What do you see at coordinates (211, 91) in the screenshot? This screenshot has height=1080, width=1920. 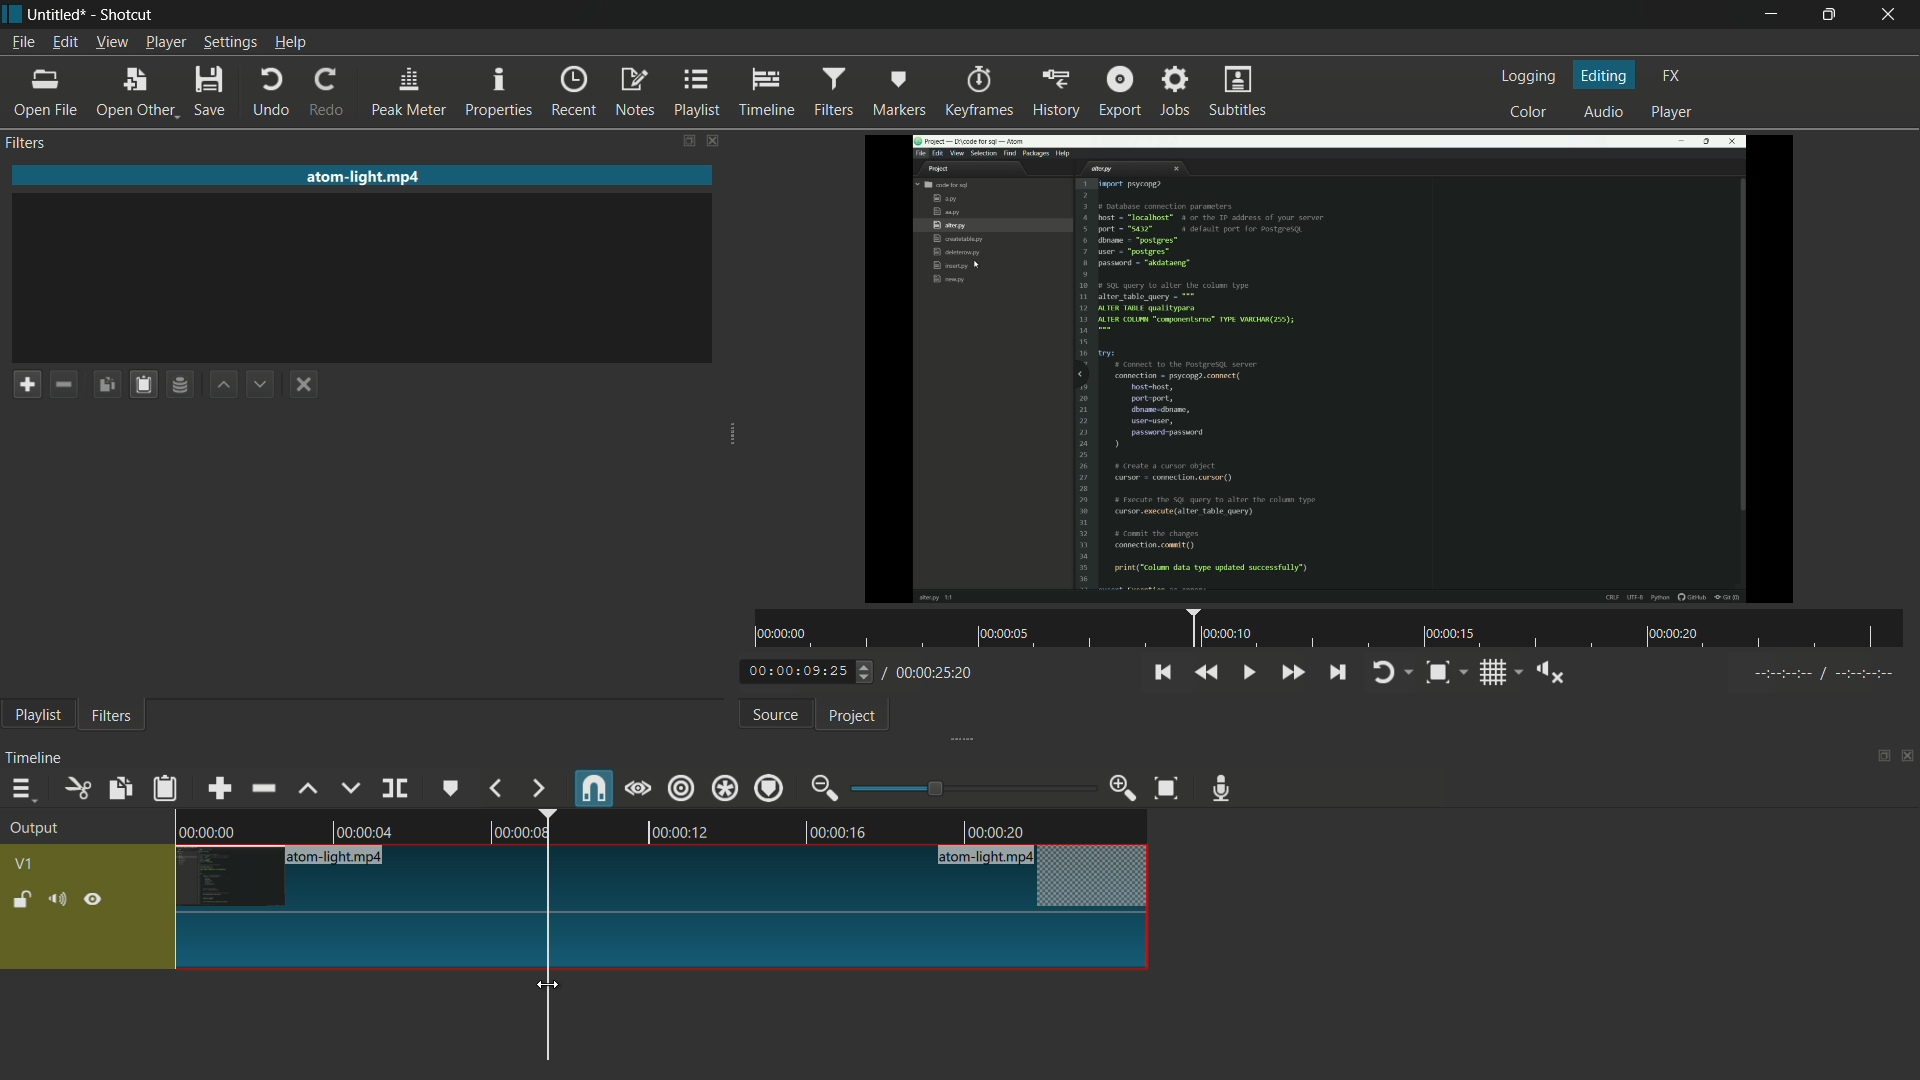 I see `save` at bounding box center [211, 91].